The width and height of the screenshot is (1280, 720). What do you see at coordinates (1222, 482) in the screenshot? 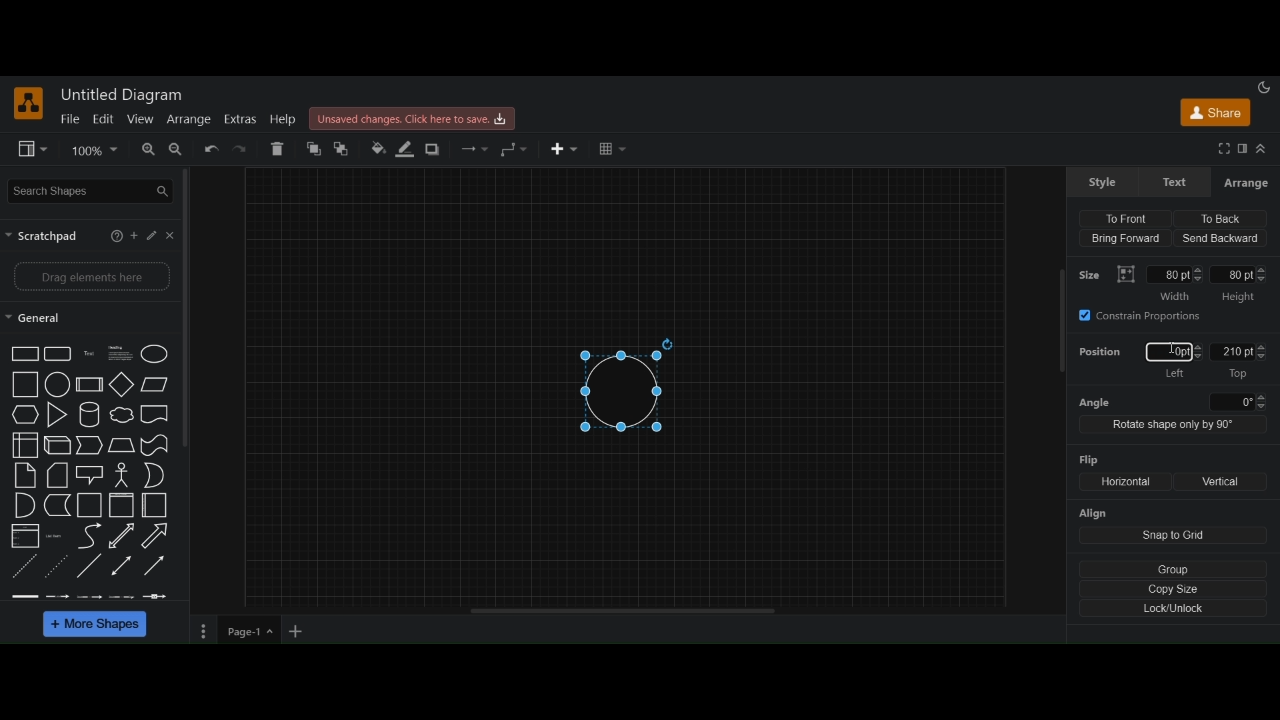
I see `vertical` at bounding box center [1222, 482].